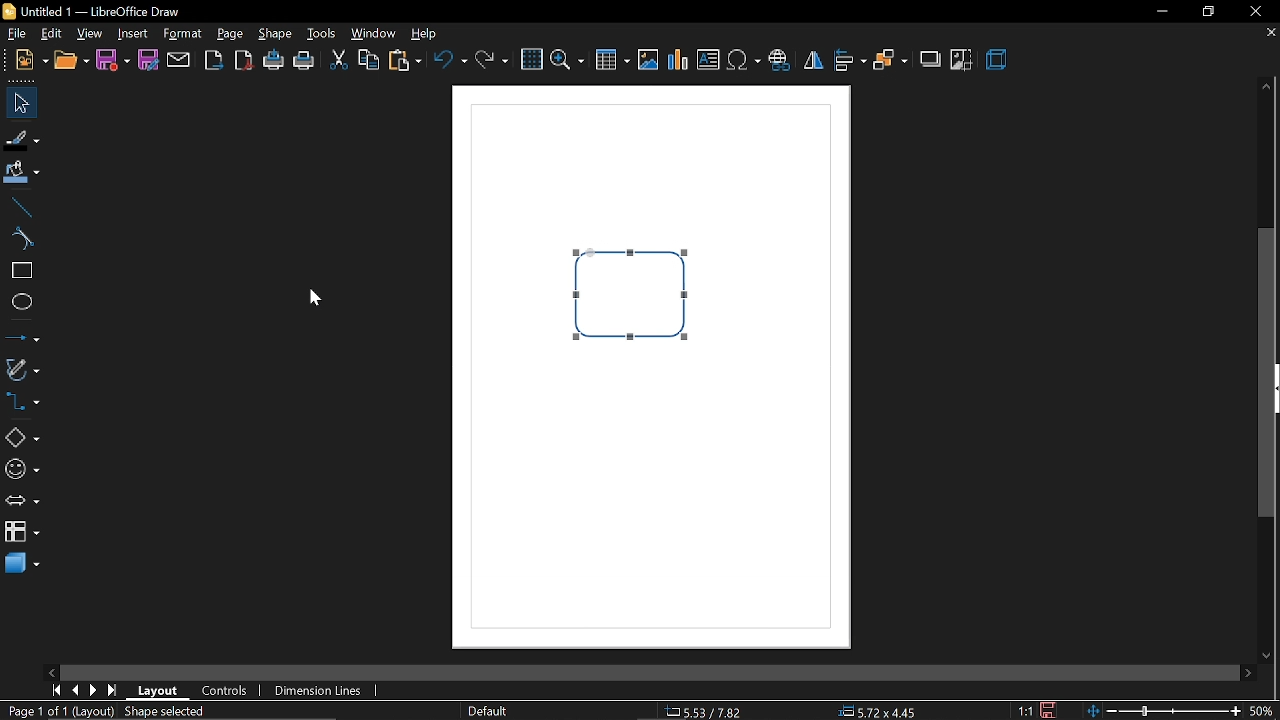 The height and width of the screenshot is (720, 1280). I want to click on zoom, so click(566, 61).